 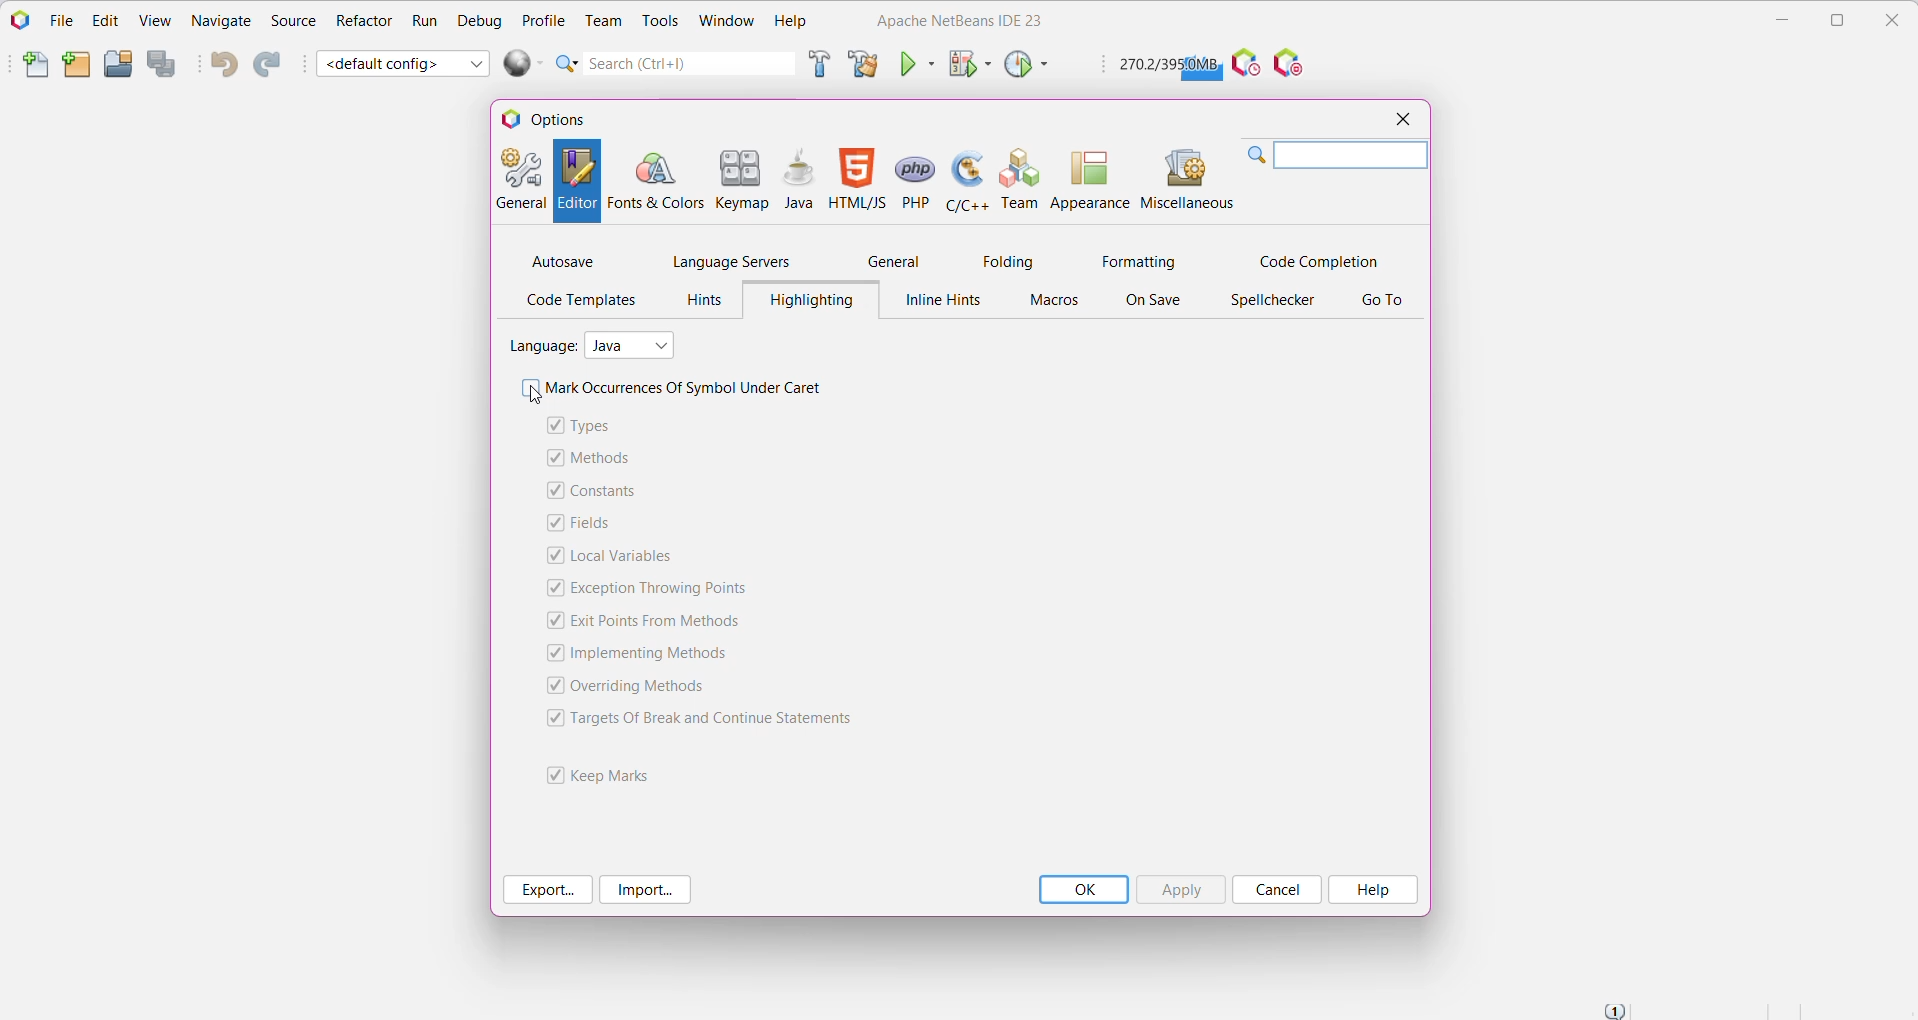 What do you see at coordinates (742, 178) in the screenshot?
I see `Keymap` at bounding box center [742, 178].